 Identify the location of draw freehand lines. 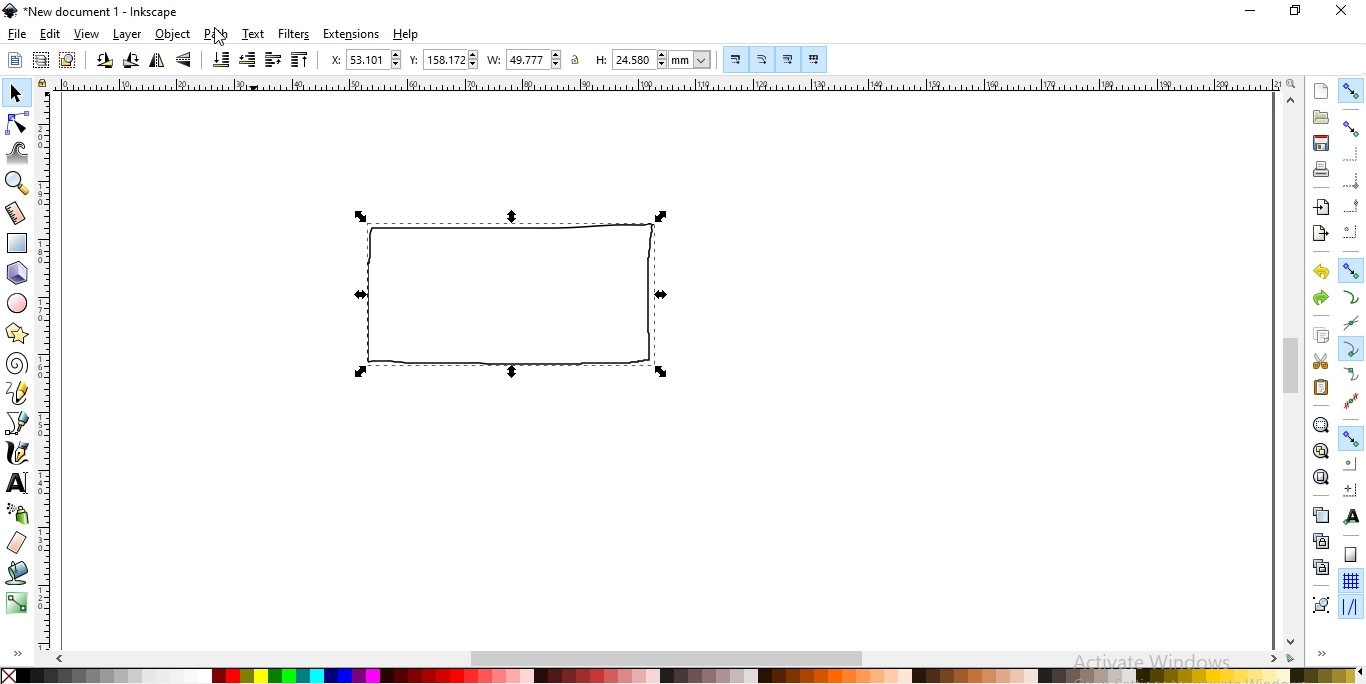
(20, 393).